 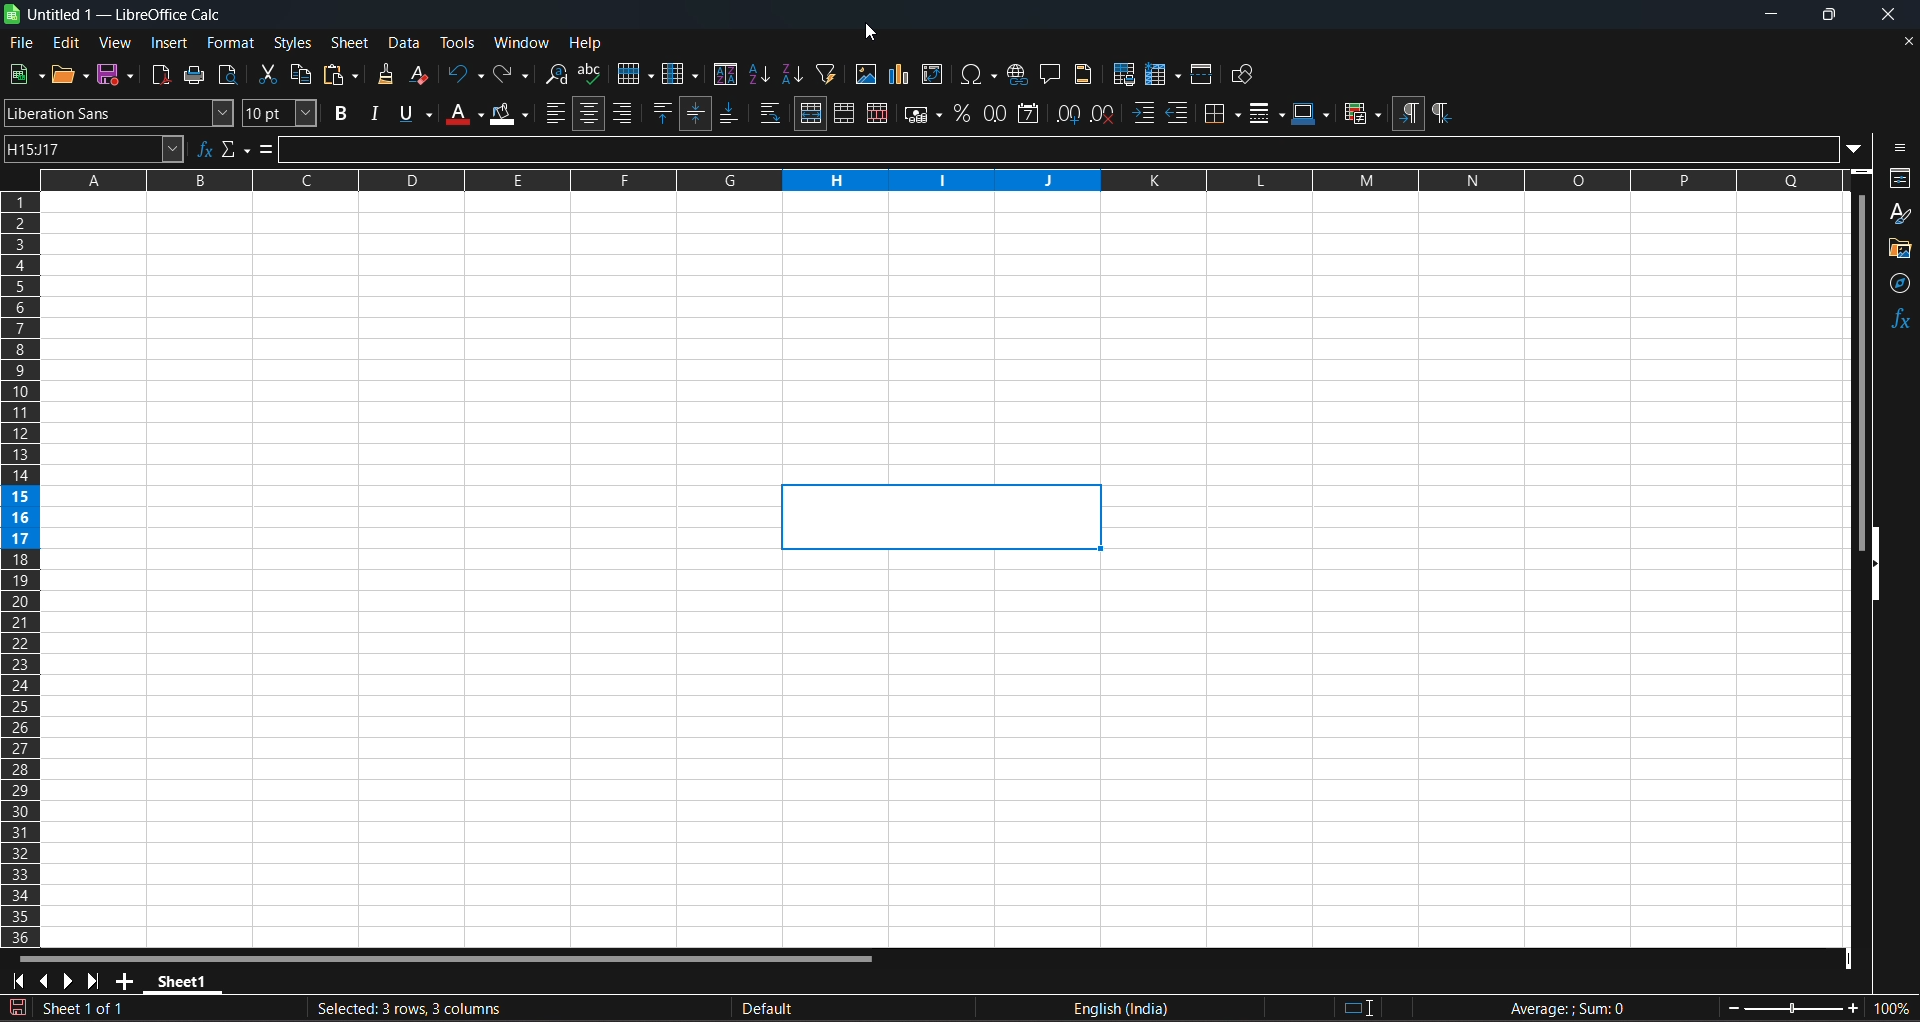 I want to click on tools, so click(x=459, y=44).